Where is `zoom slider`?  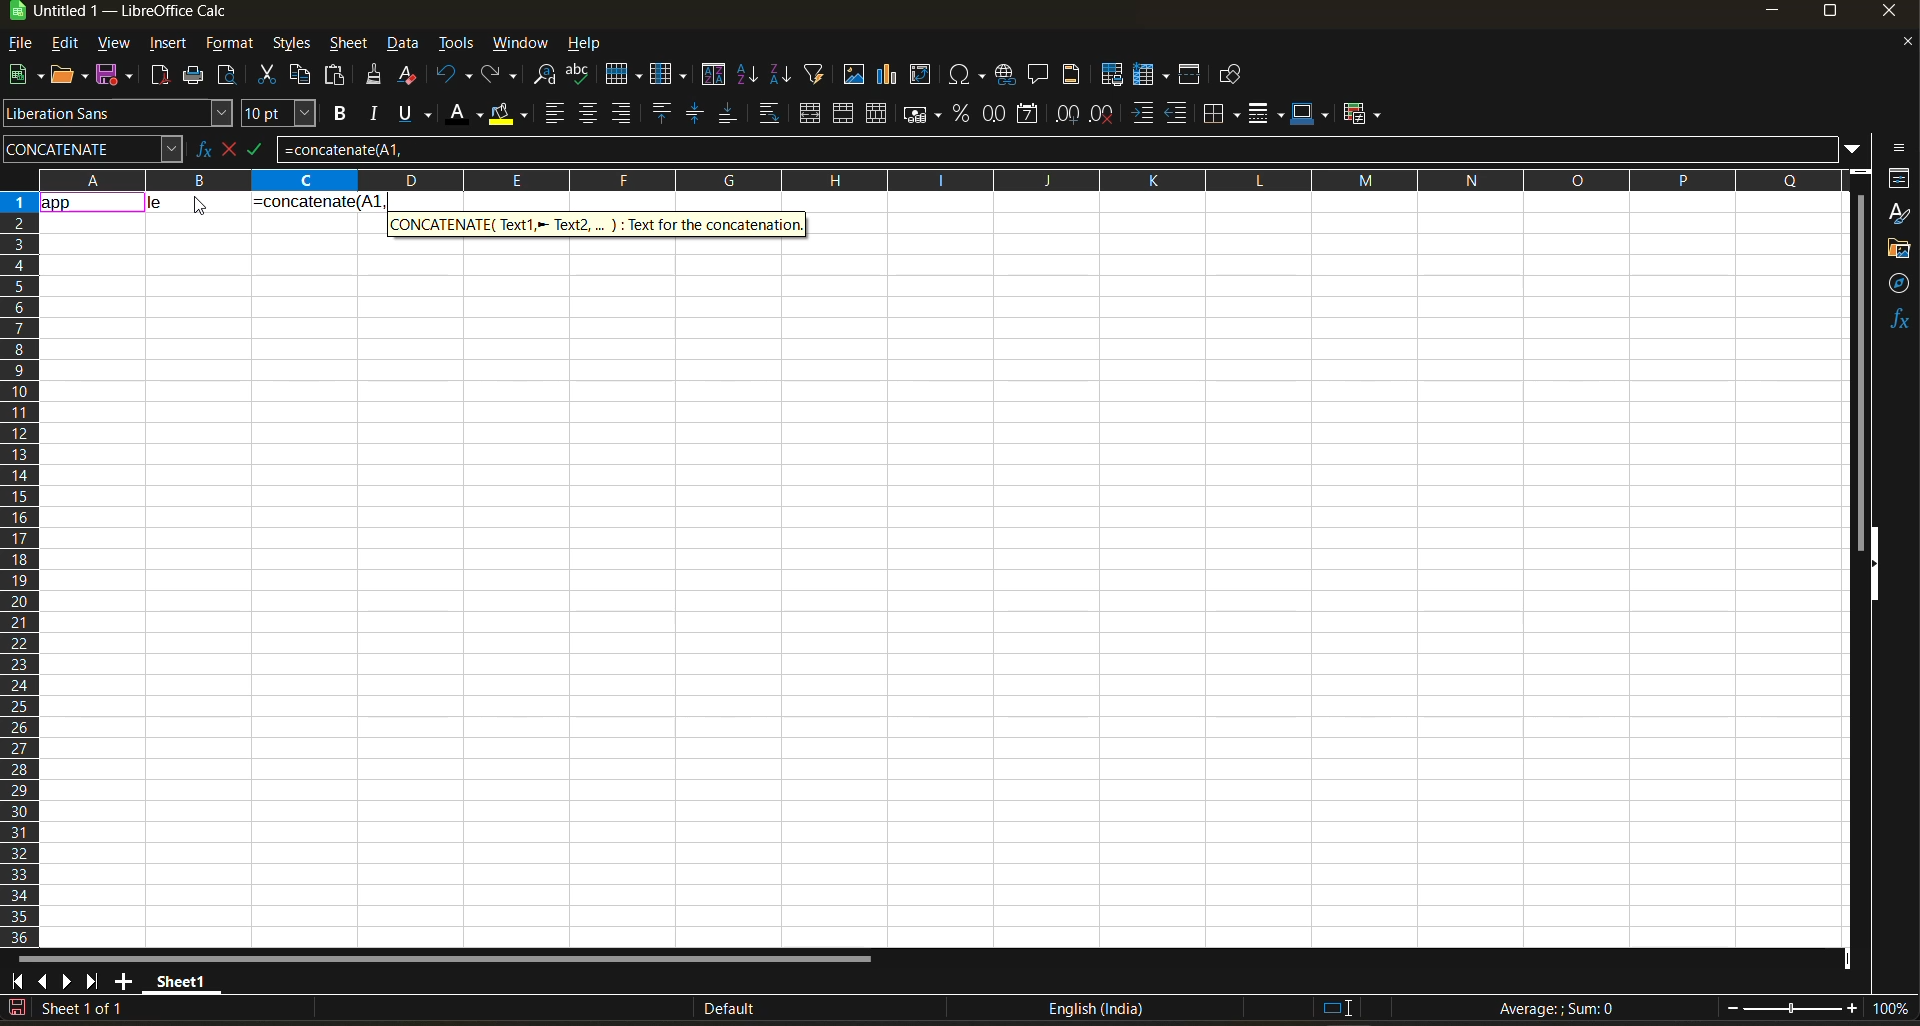 zoom slider is located at coordinates (1792, 1009).